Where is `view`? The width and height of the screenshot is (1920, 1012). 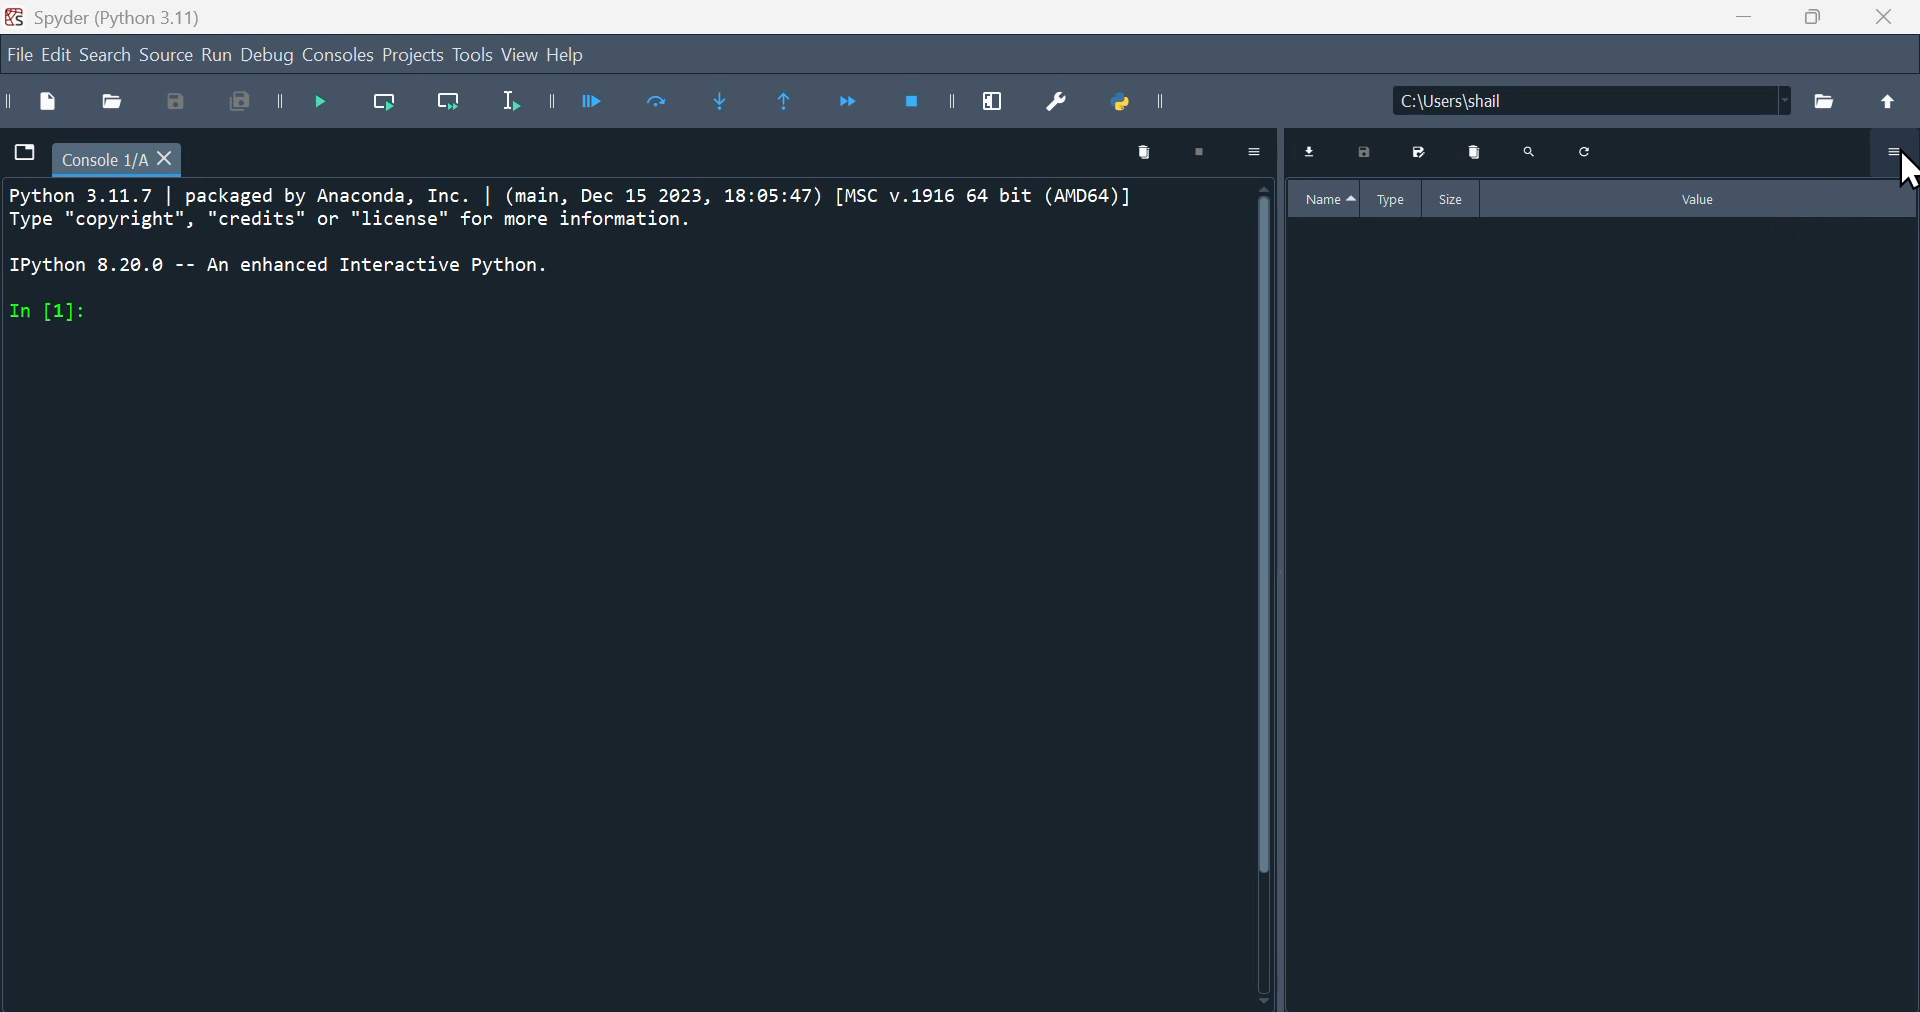 view is located at coordinates (519, 56).